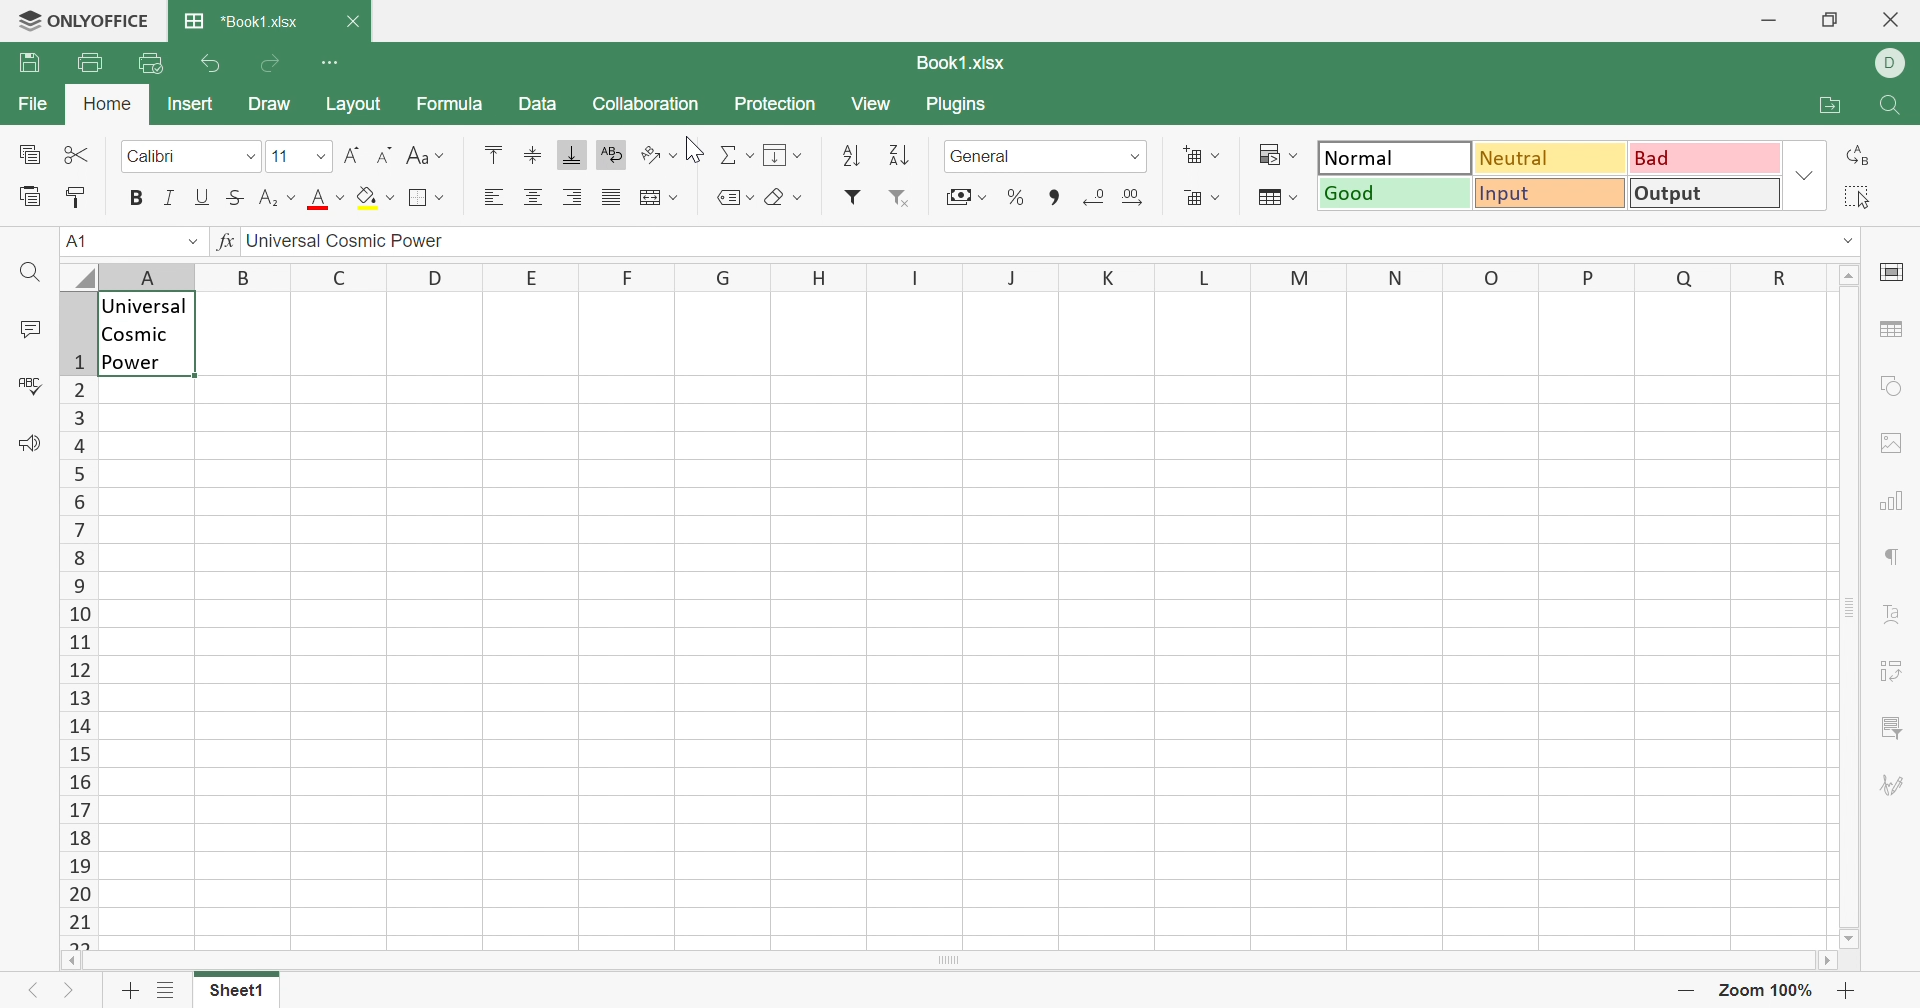 The height and width of the screenshot is (1008, 1920). What do you see at coordinates (87, 63) in the screenshot?
I see `Print` at bounding box center [87, 63].